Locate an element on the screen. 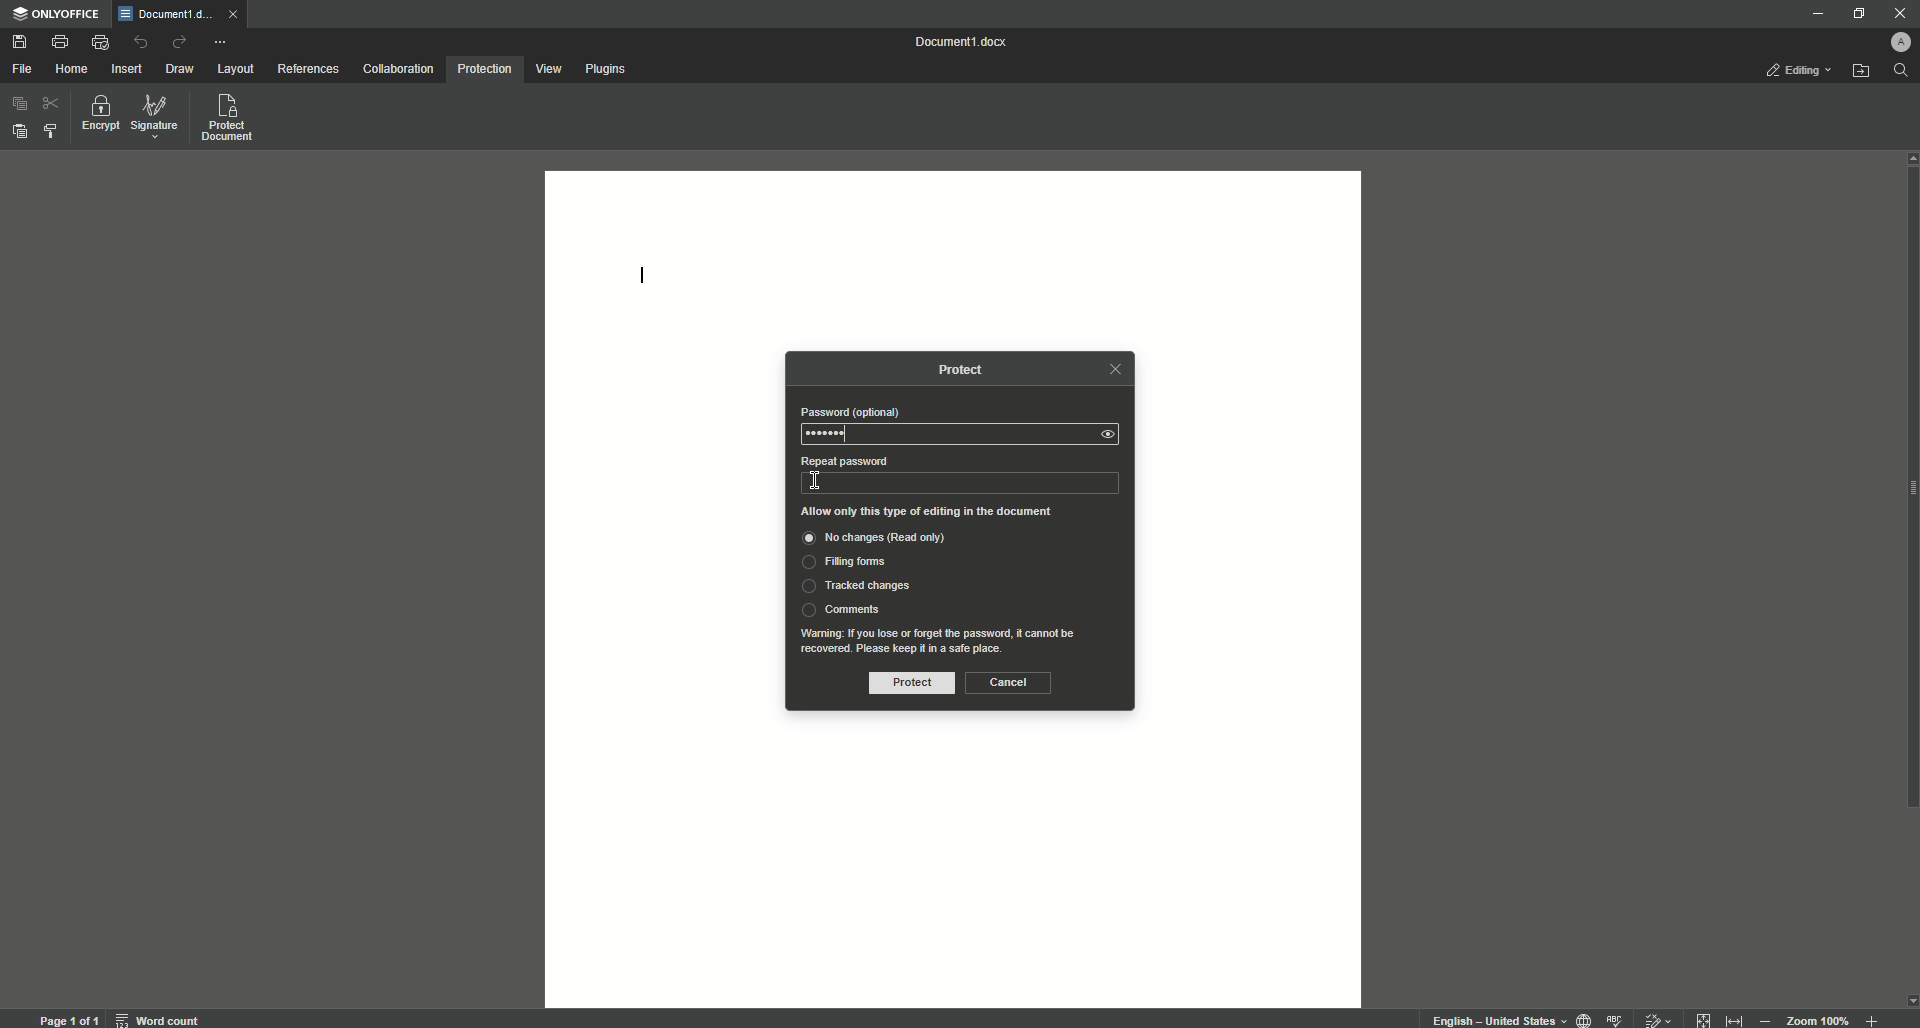  type is located at coordinates (950, 482).